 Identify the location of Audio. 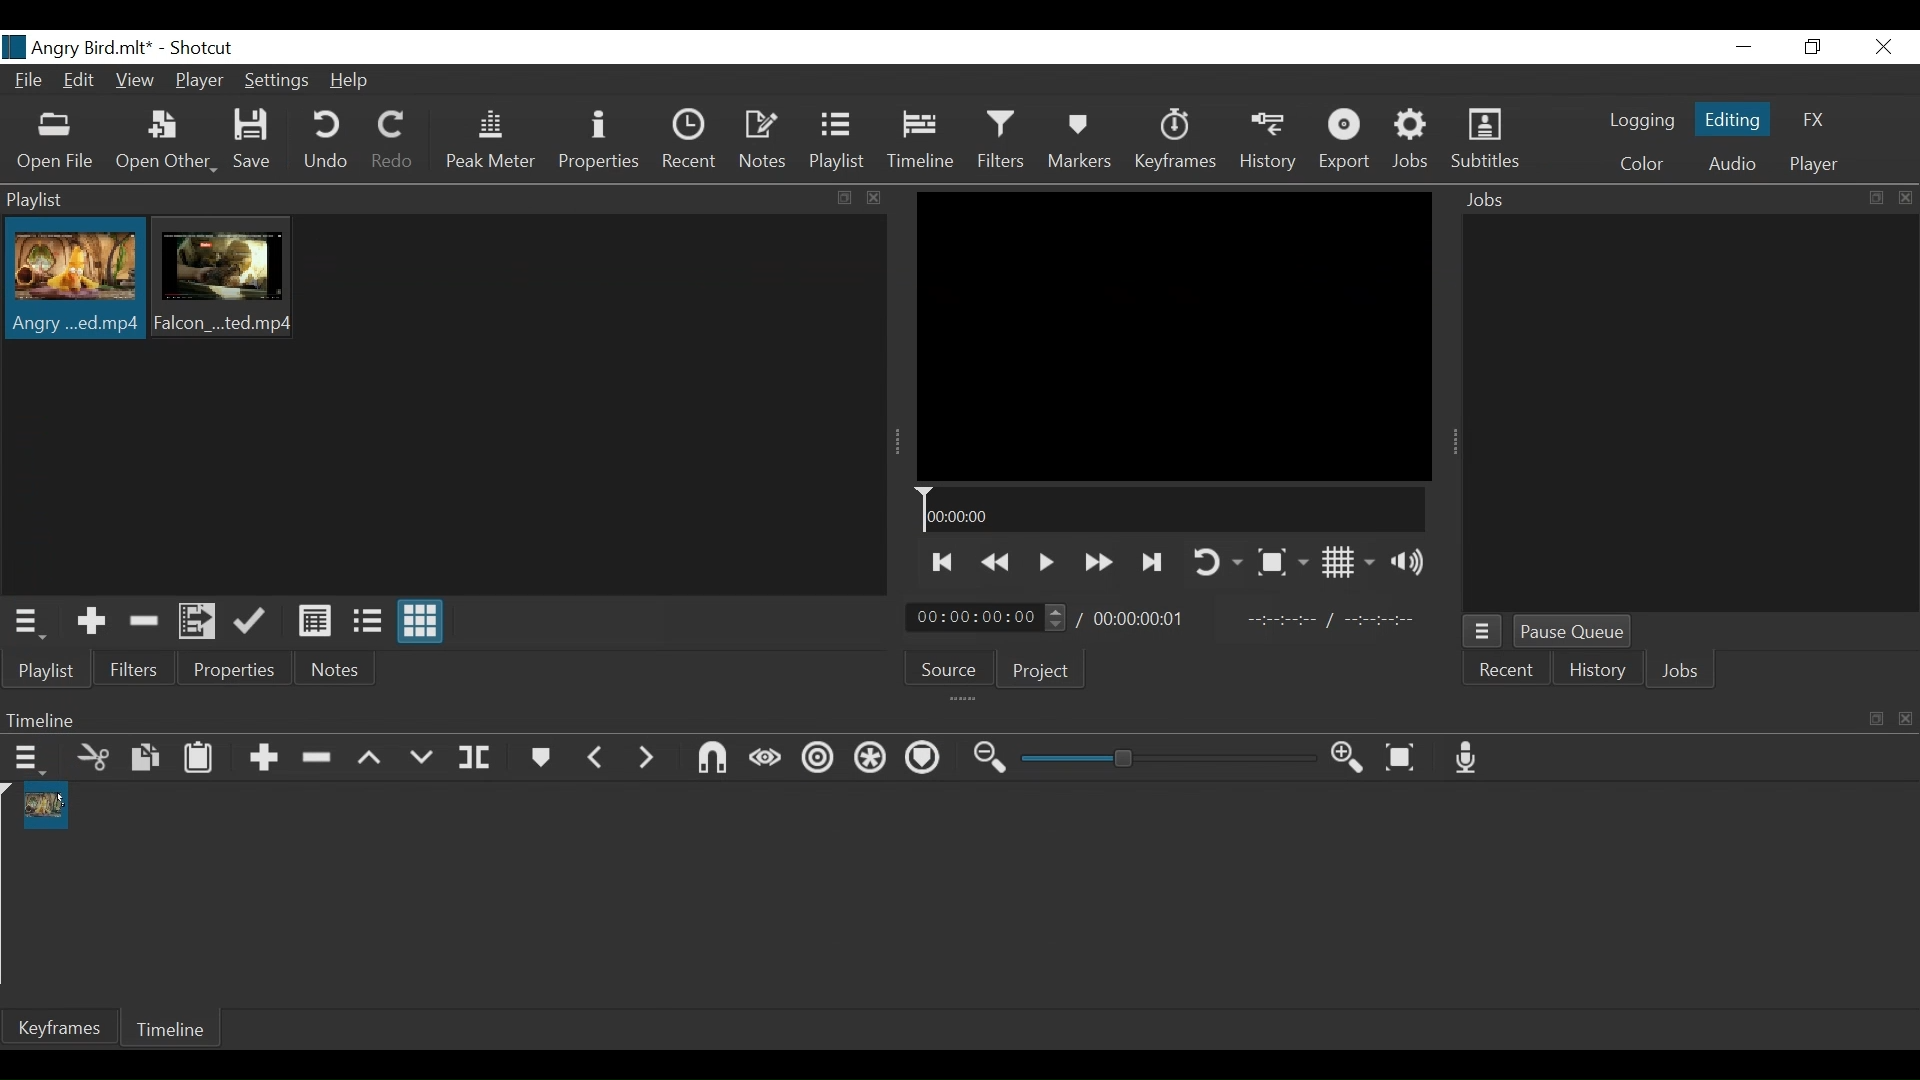
(1732, 164).